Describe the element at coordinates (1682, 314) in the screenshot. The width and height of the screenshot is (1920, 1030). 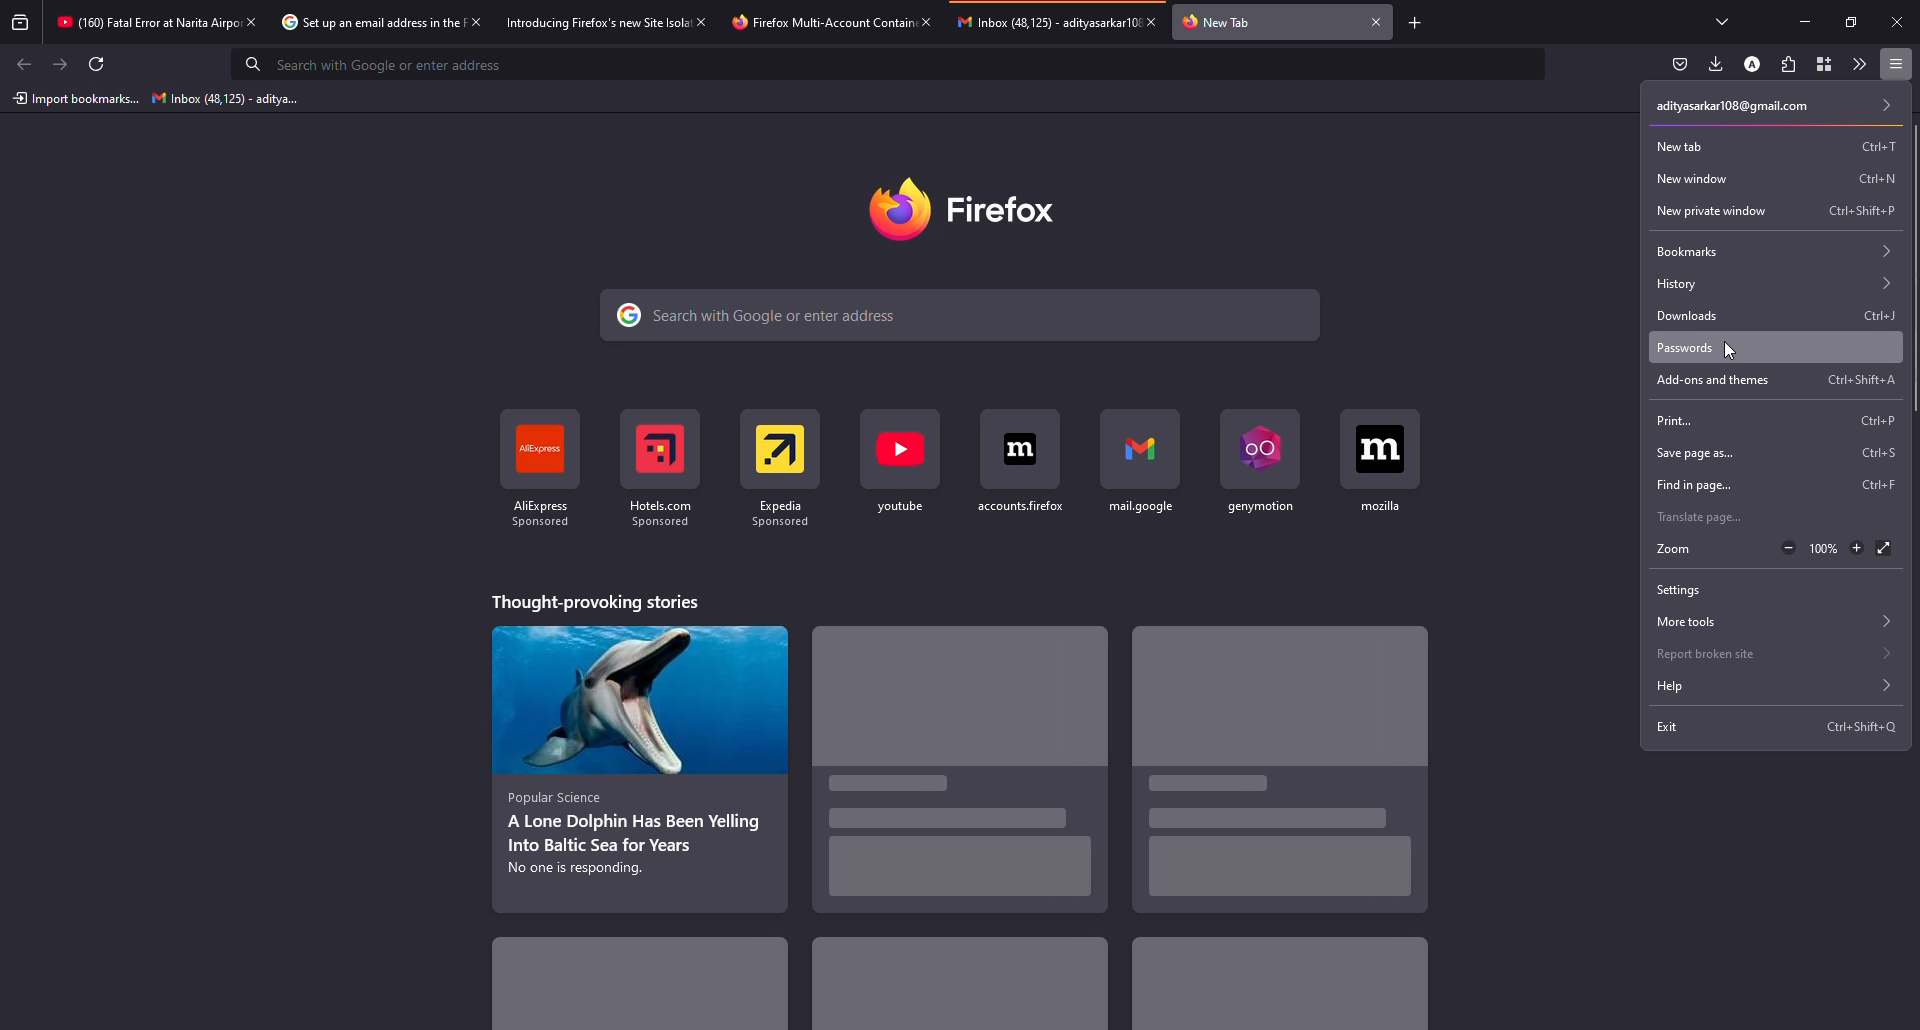
I see `downloads` at that location.